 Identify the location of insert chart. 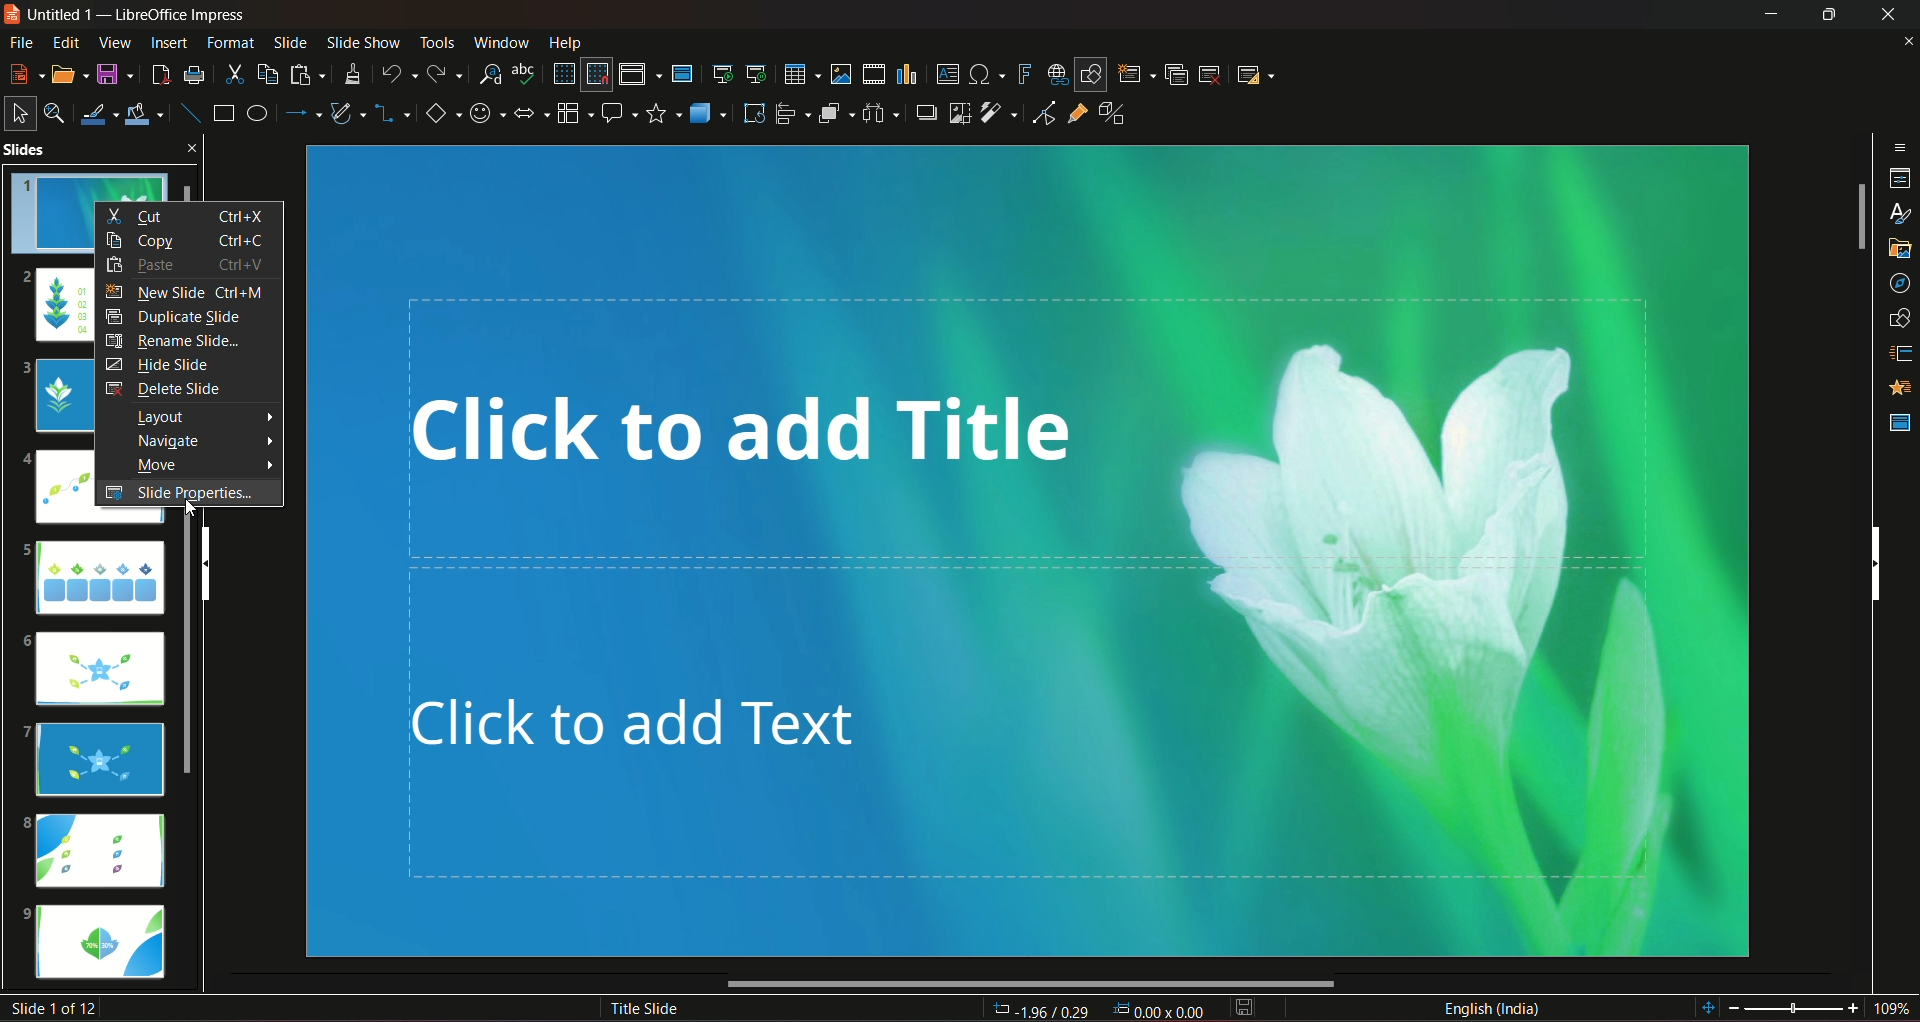
(907, 73).